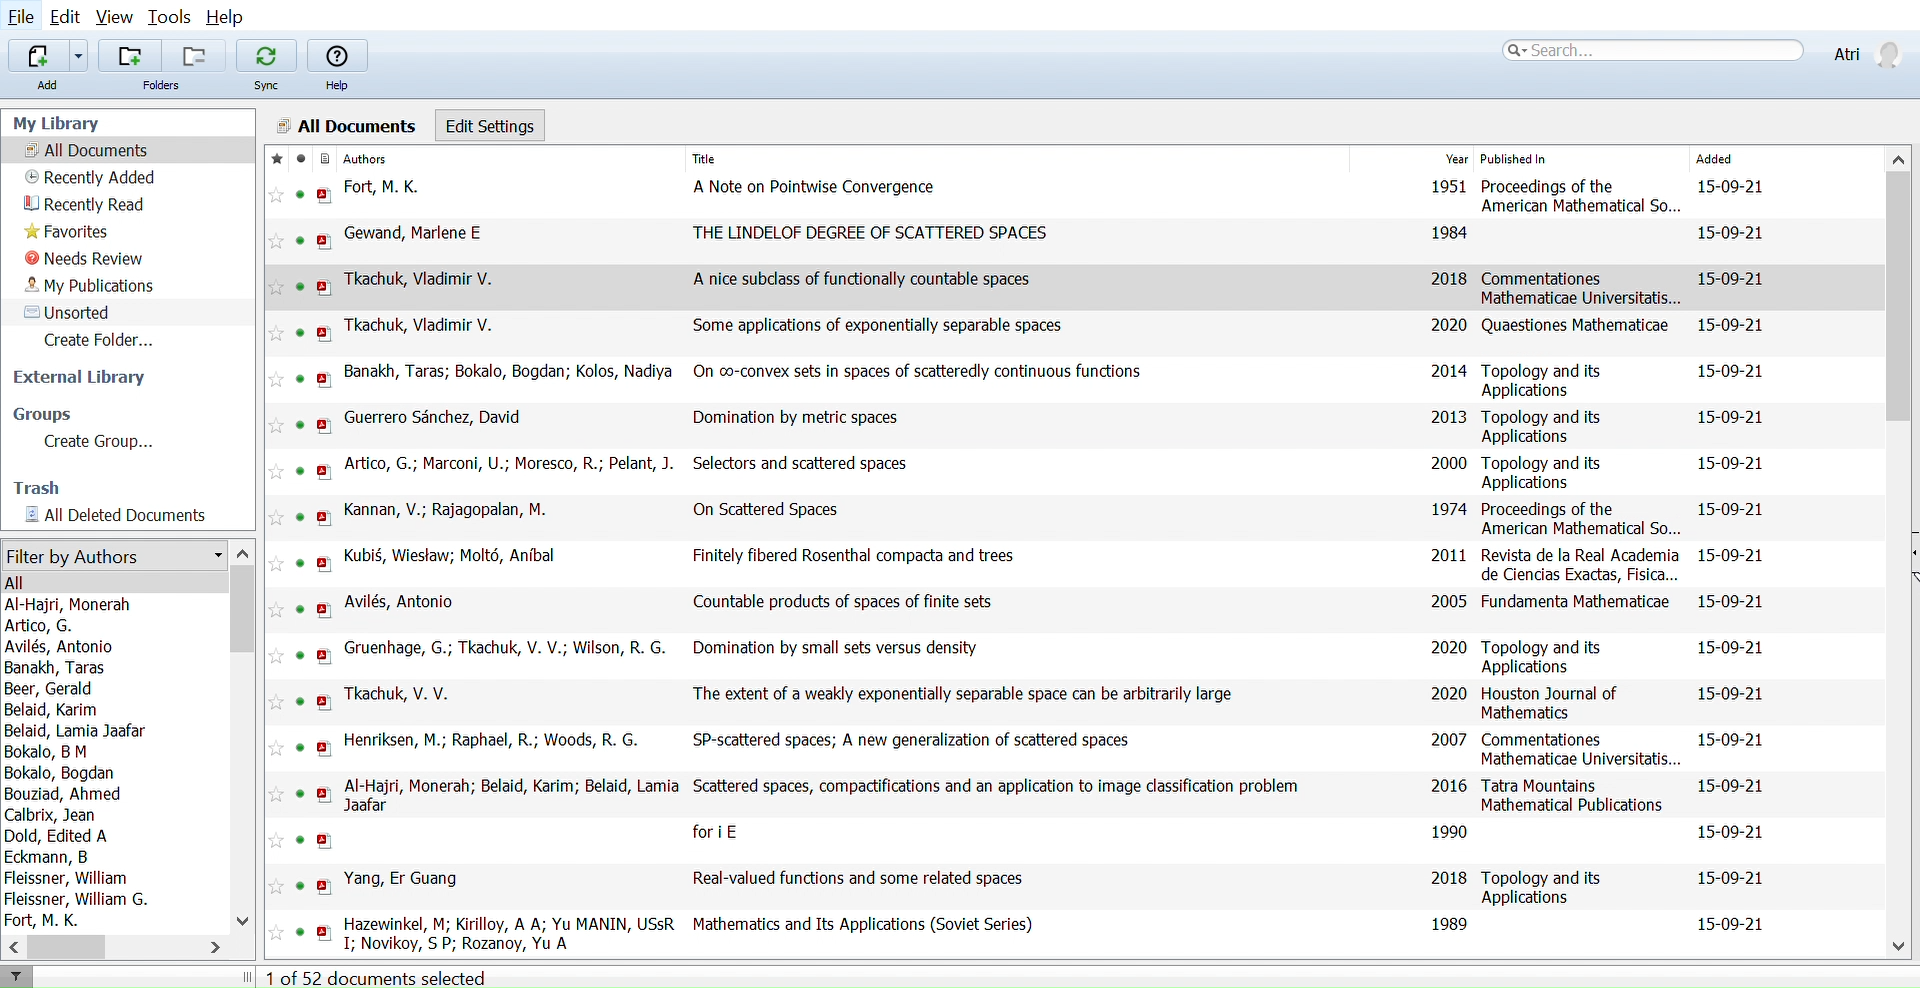 This screenshot has width=1920, height=988. I want to click on Banakh, Taras, so click(59, 668).